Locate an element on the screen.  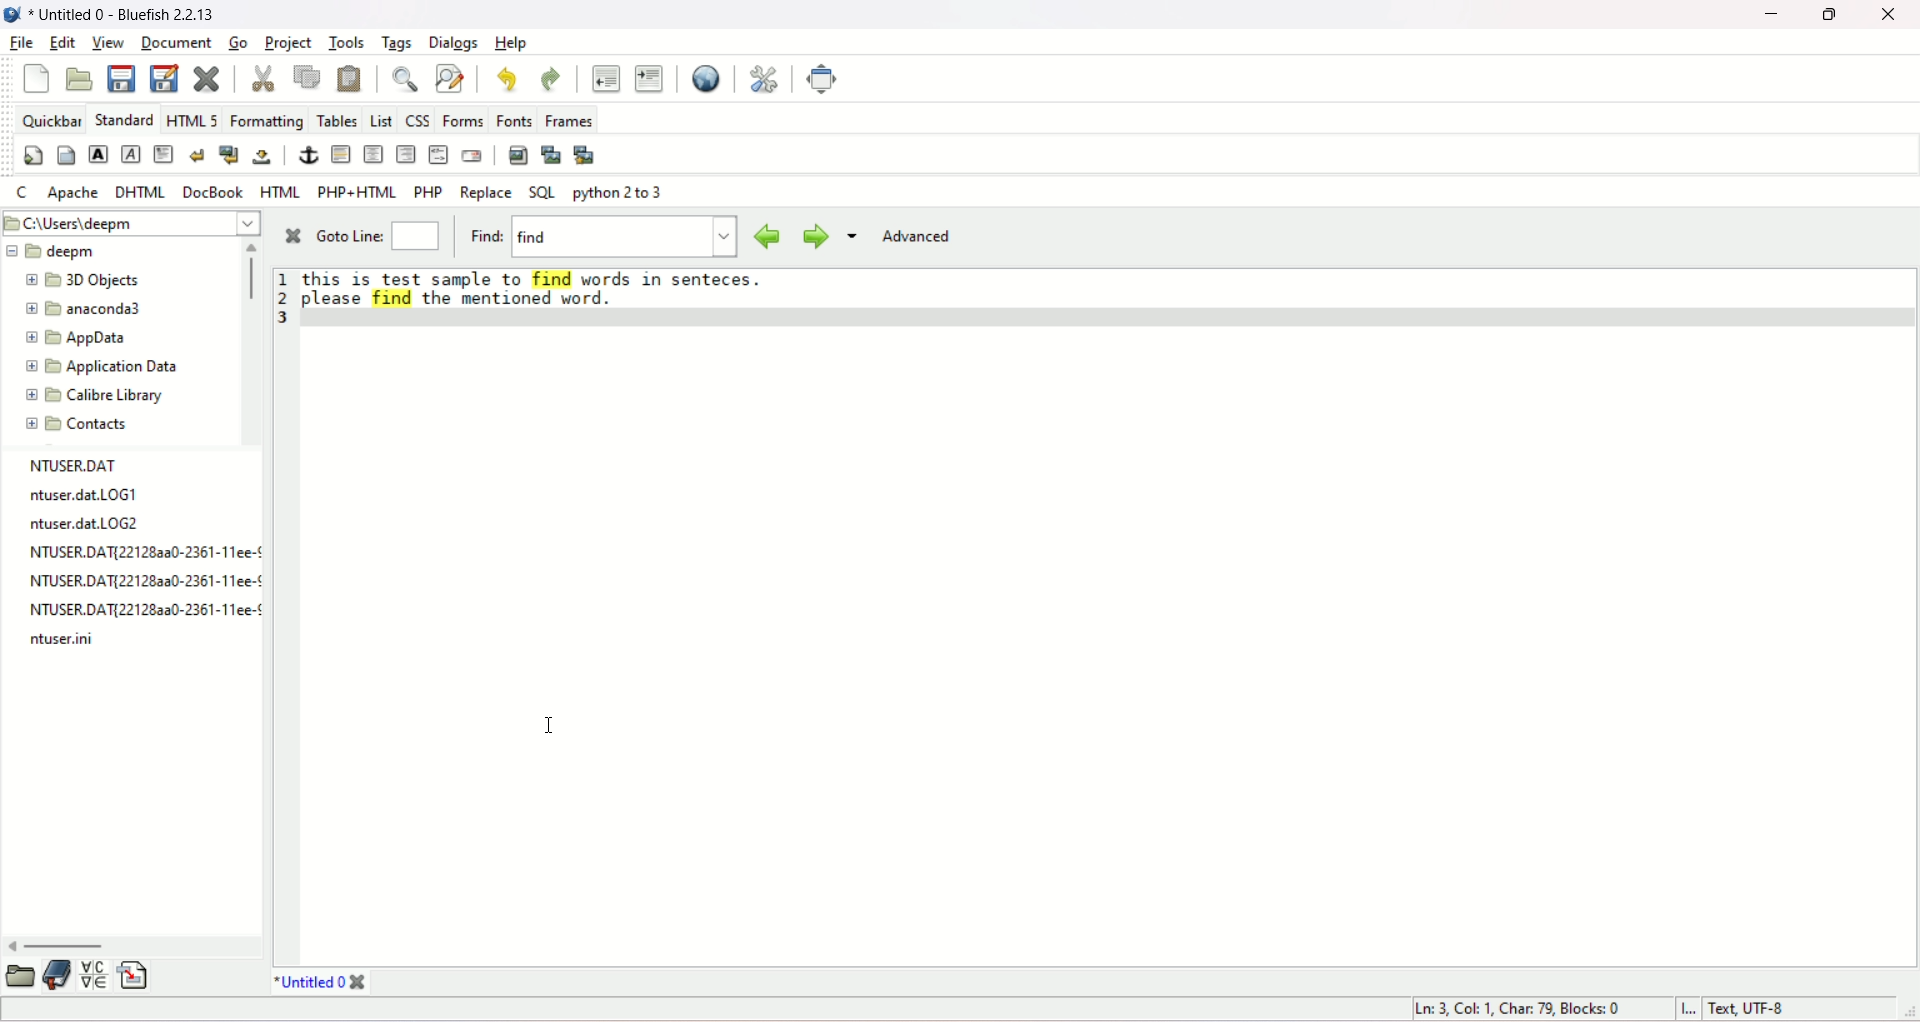
edit is located at coordinates (63, 42).